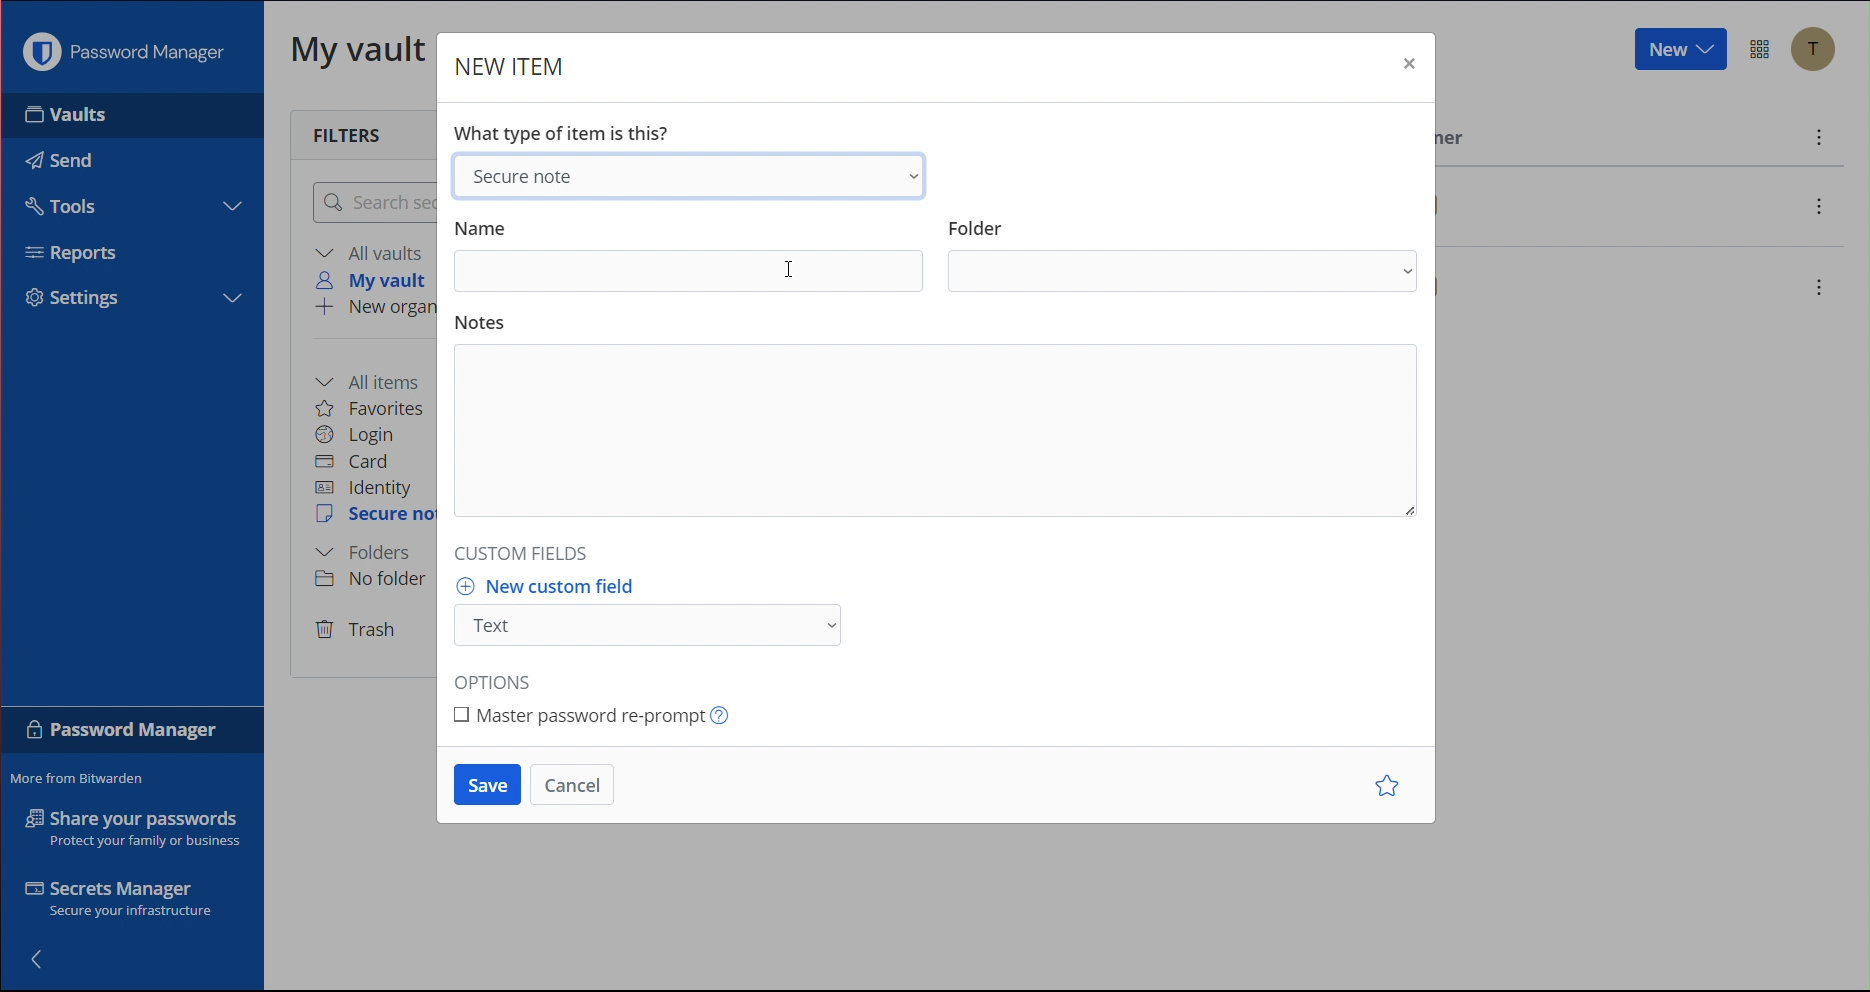 The image size is (1870, 992). Describe the element at coordinates (46, 959) in the screenshot. I see `back` at that location.